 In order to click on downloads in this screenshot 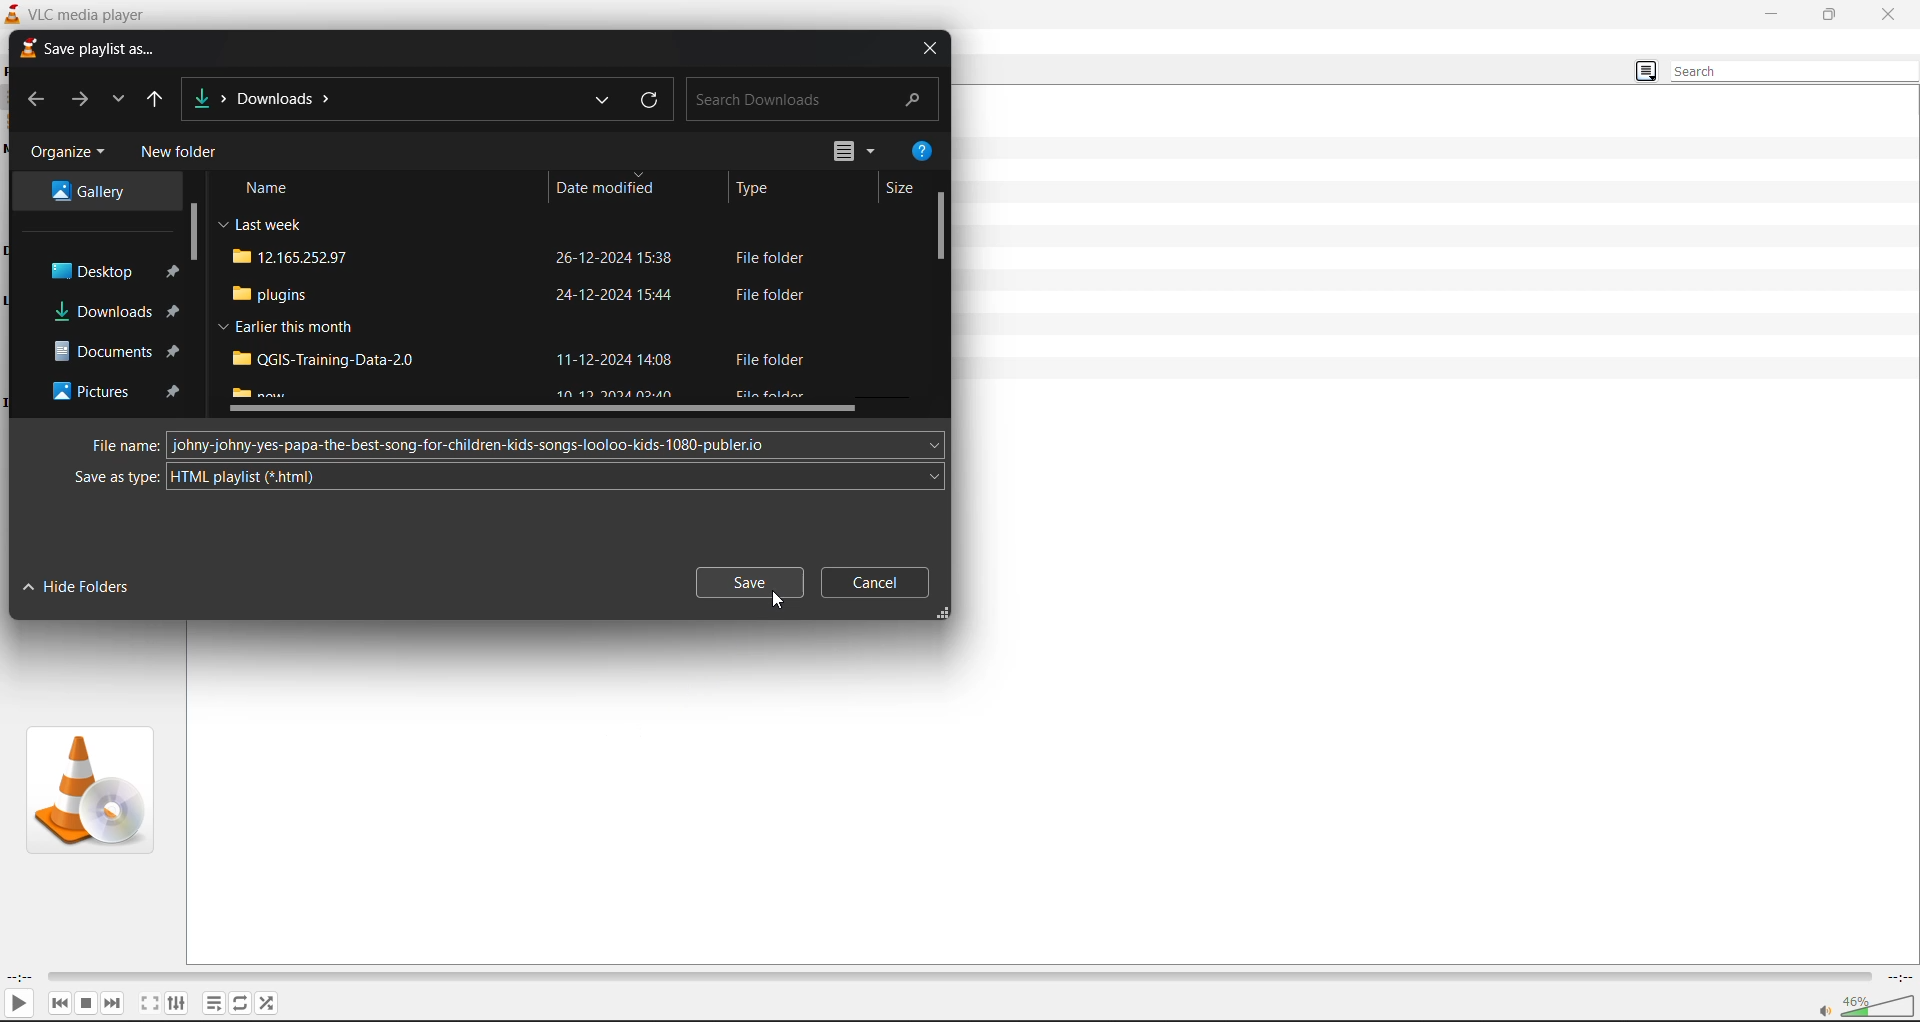, I will do `click(115, 312)`.